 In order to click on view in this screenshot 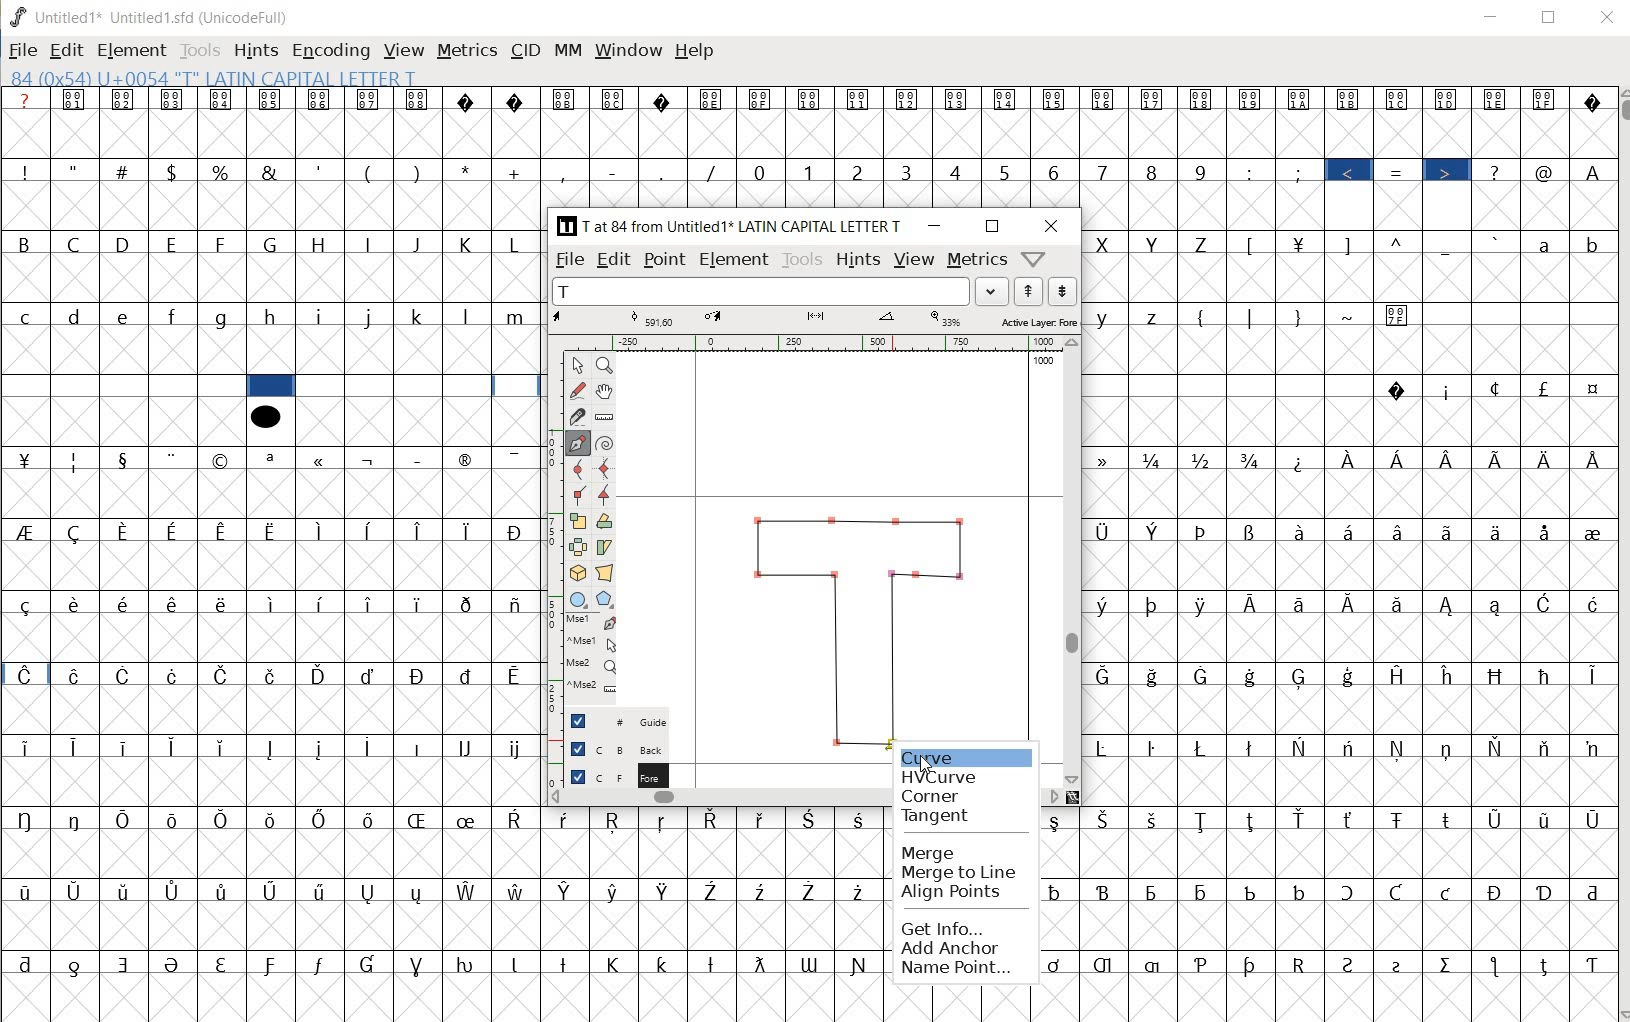, I will do `click(405, 49)`.